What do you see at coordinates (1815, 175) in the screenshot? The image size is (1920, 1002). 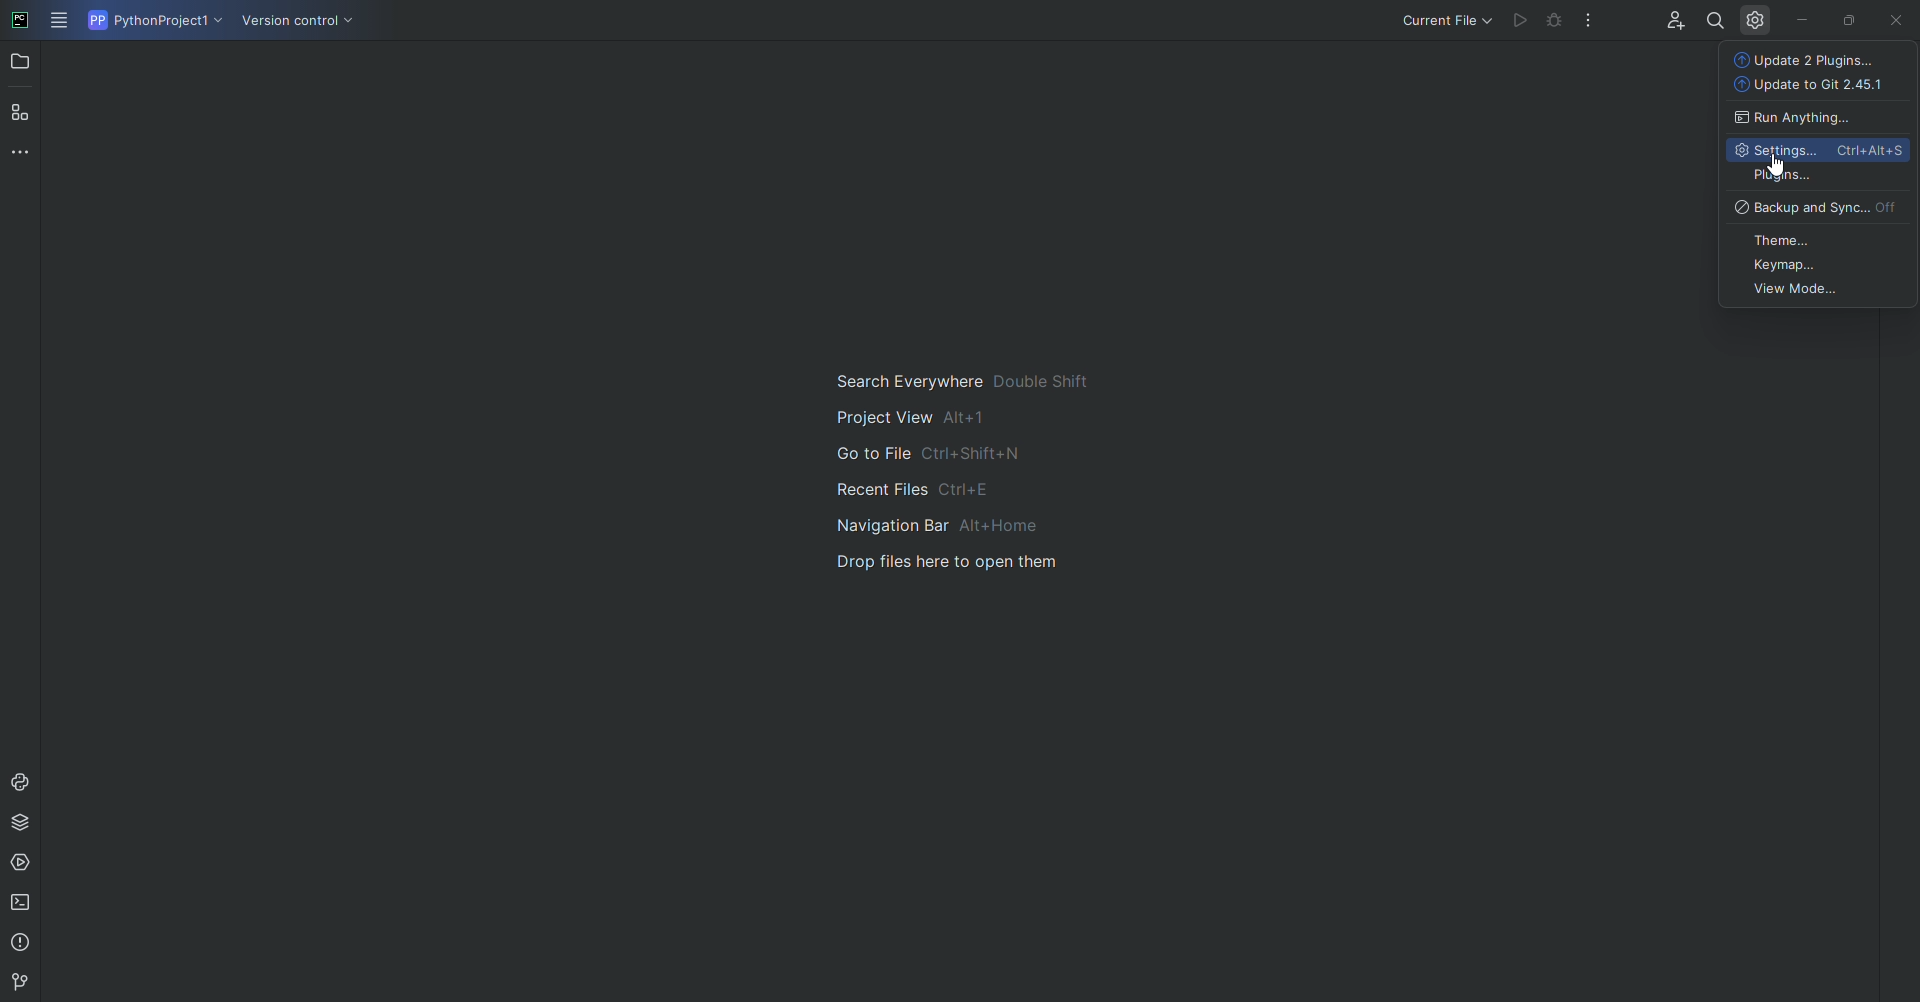 I see `Plugins` at bounding box center [1815, 175].